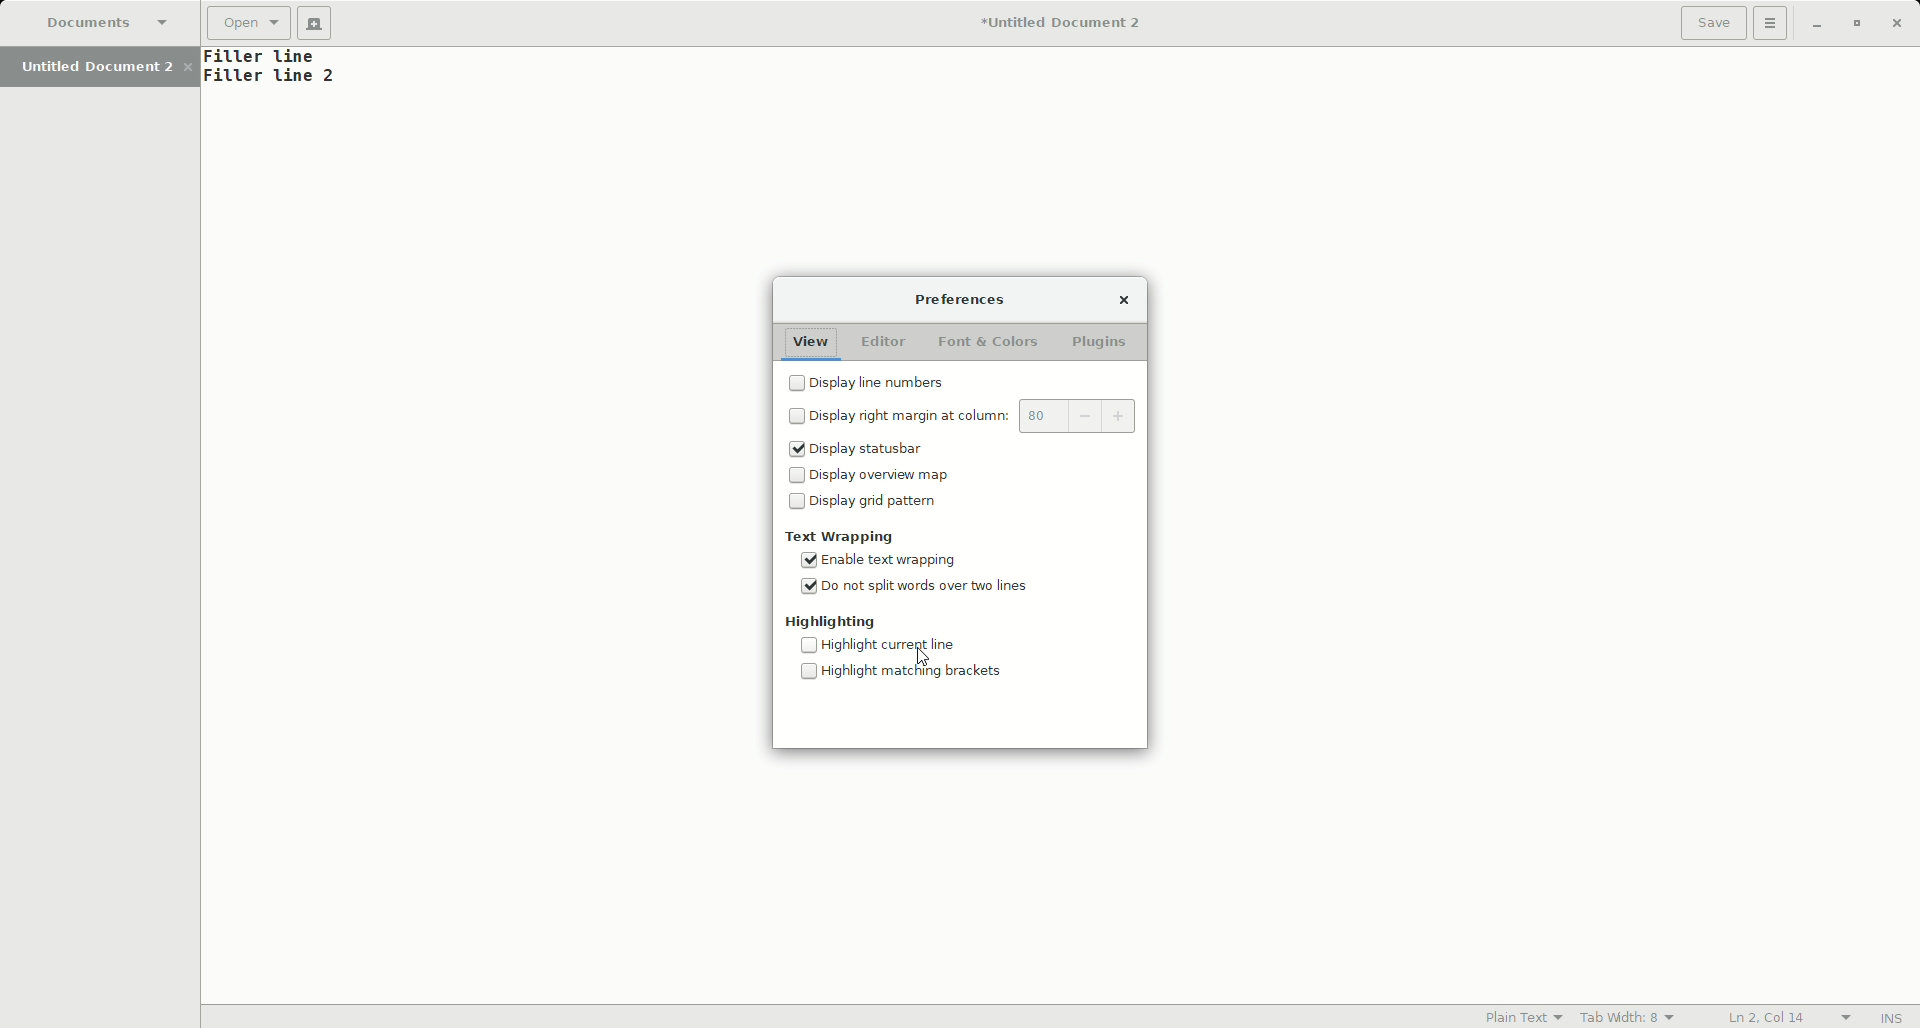 Image resolution: width=1920 pixels, height=1028 pixels. I want to click on Open, so click(250, 25).